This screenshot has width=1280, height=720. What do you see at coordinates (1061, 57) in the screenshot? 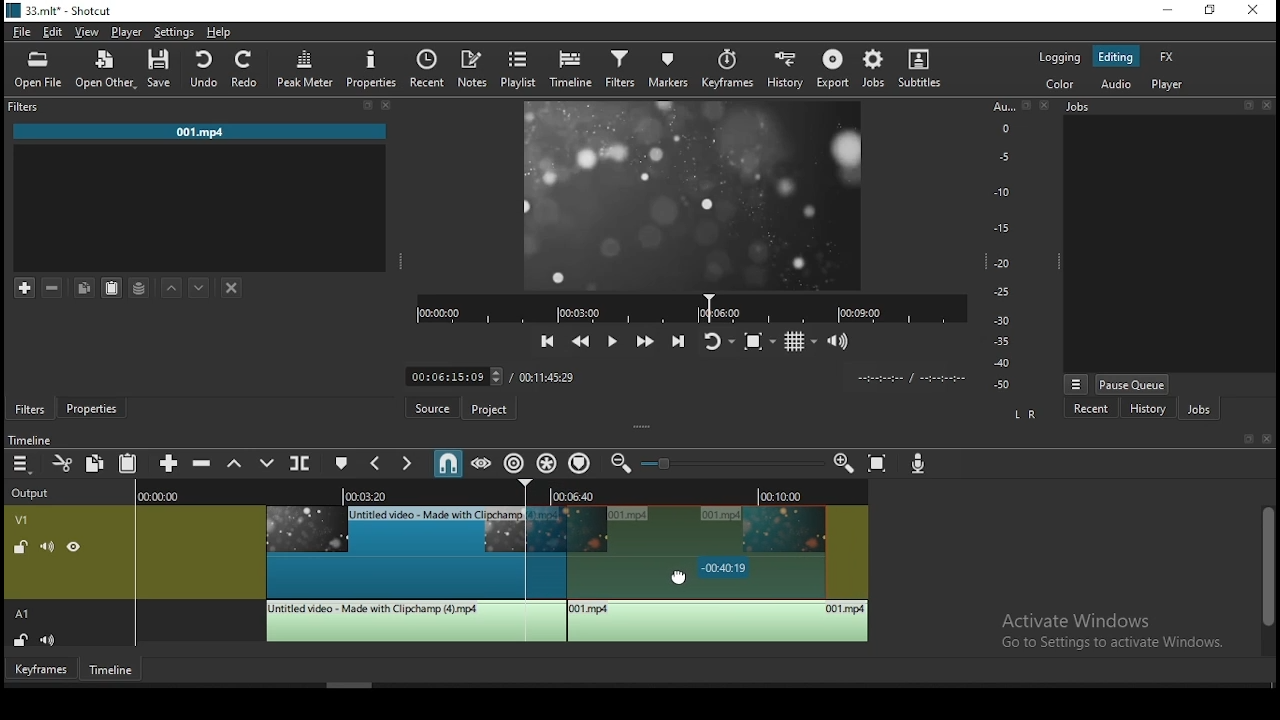
I see `logging` at bounding box center [1061, 57].